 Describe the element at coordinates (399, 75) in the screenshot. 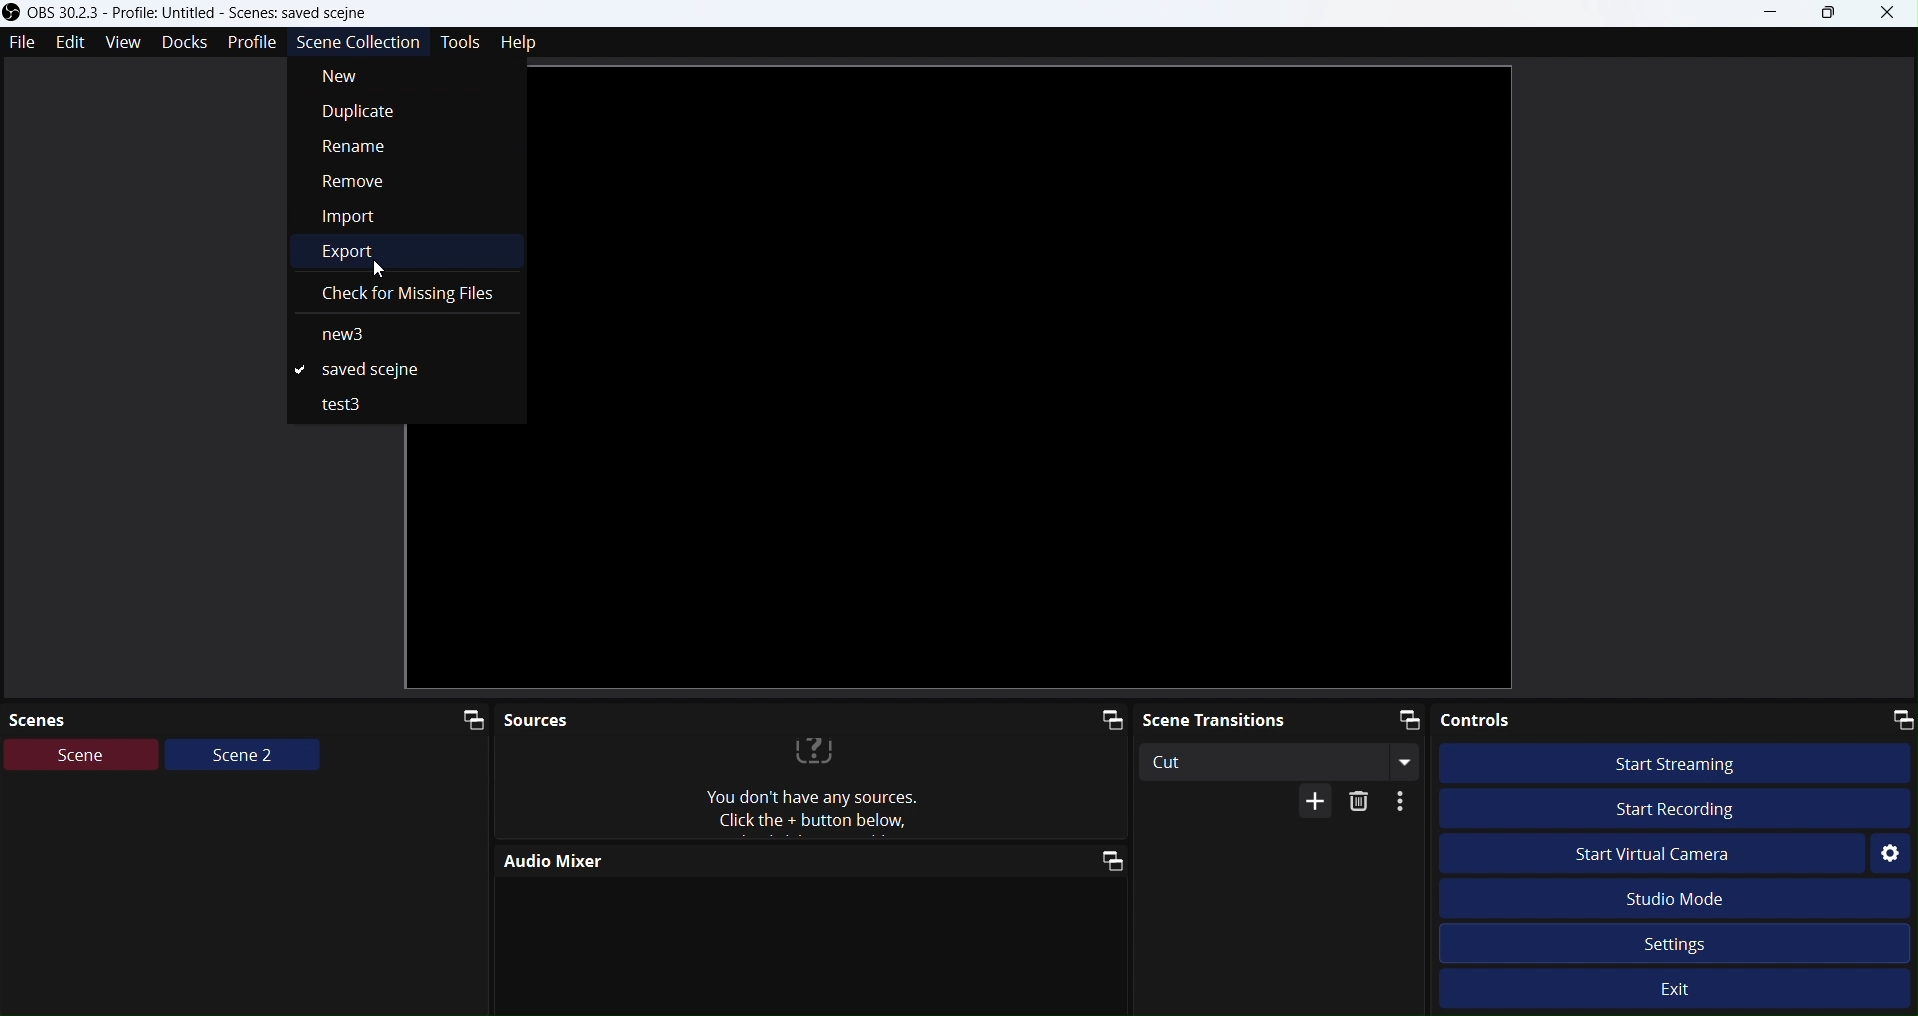

I see `New` at that location.